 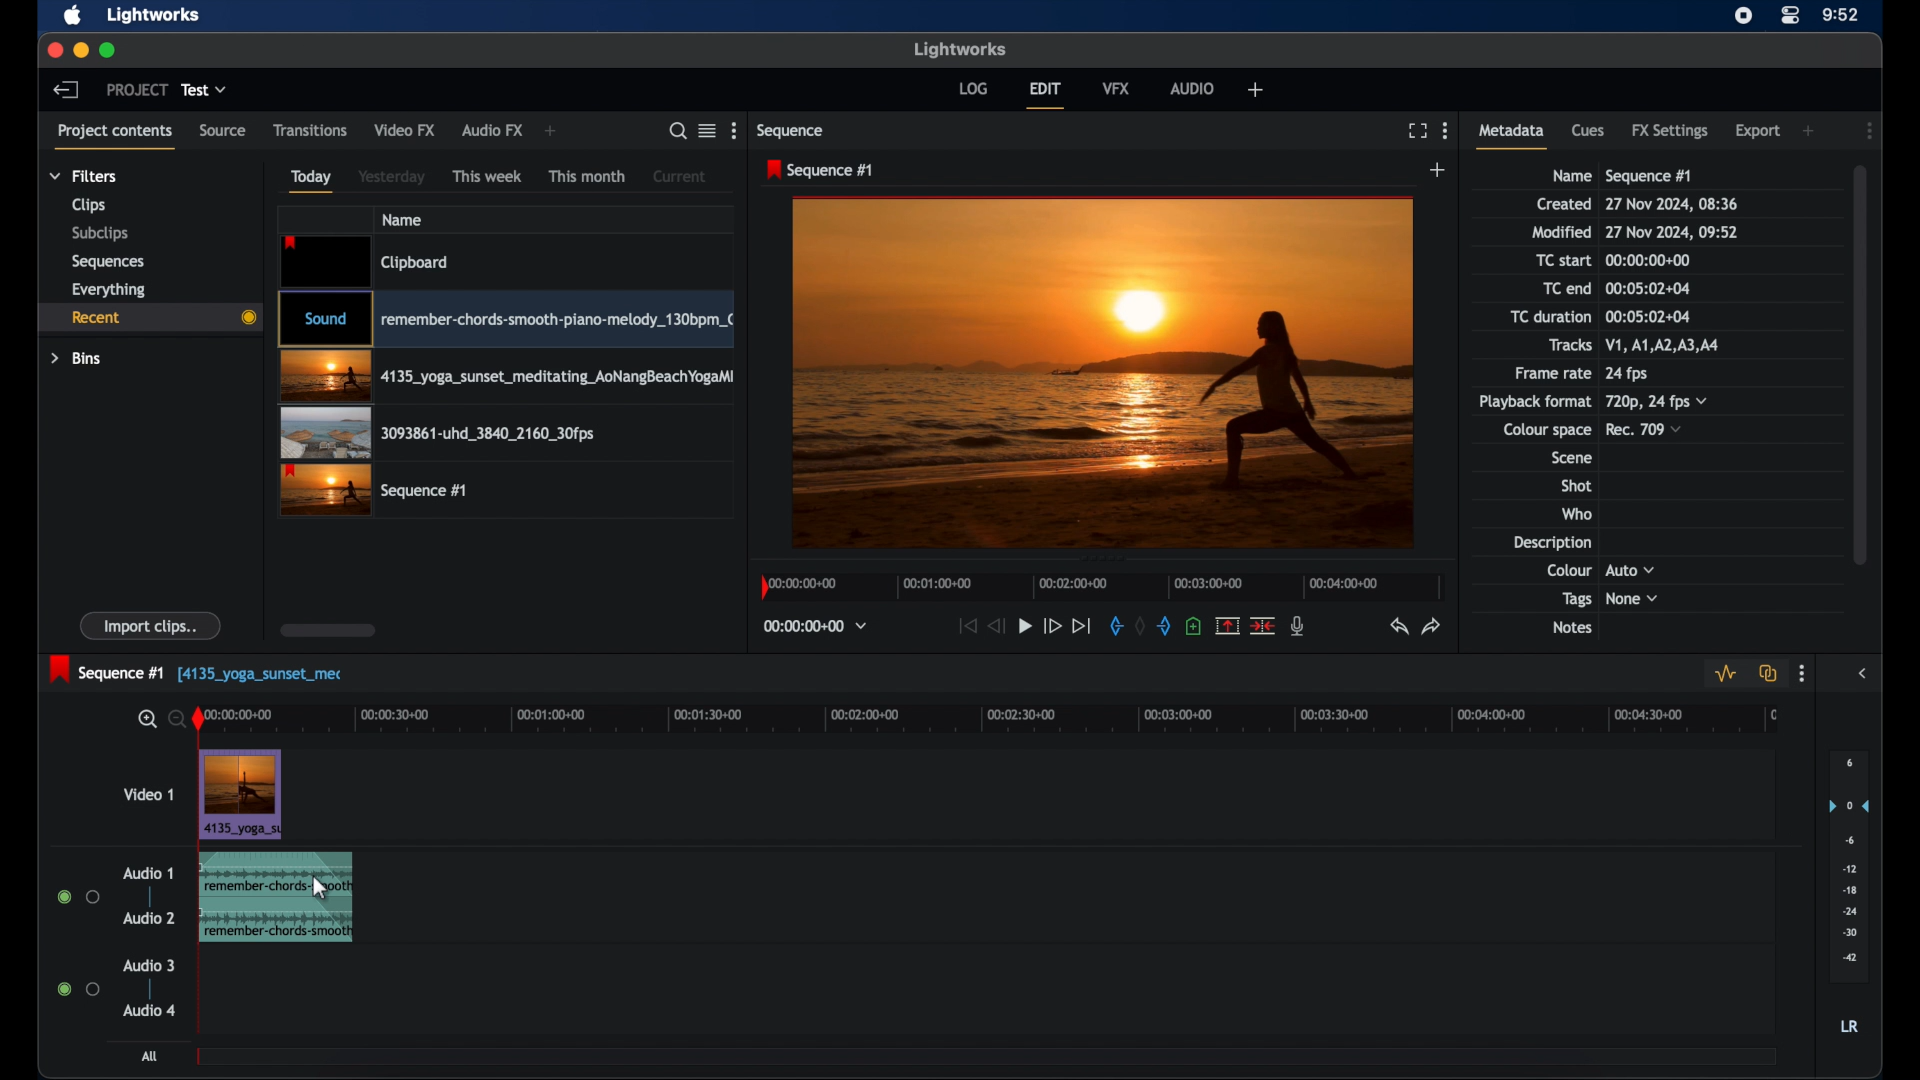 What do you see at coordinates (1262, 624) in the screenshot?
I see `split` at bounding box center [1262, 624].